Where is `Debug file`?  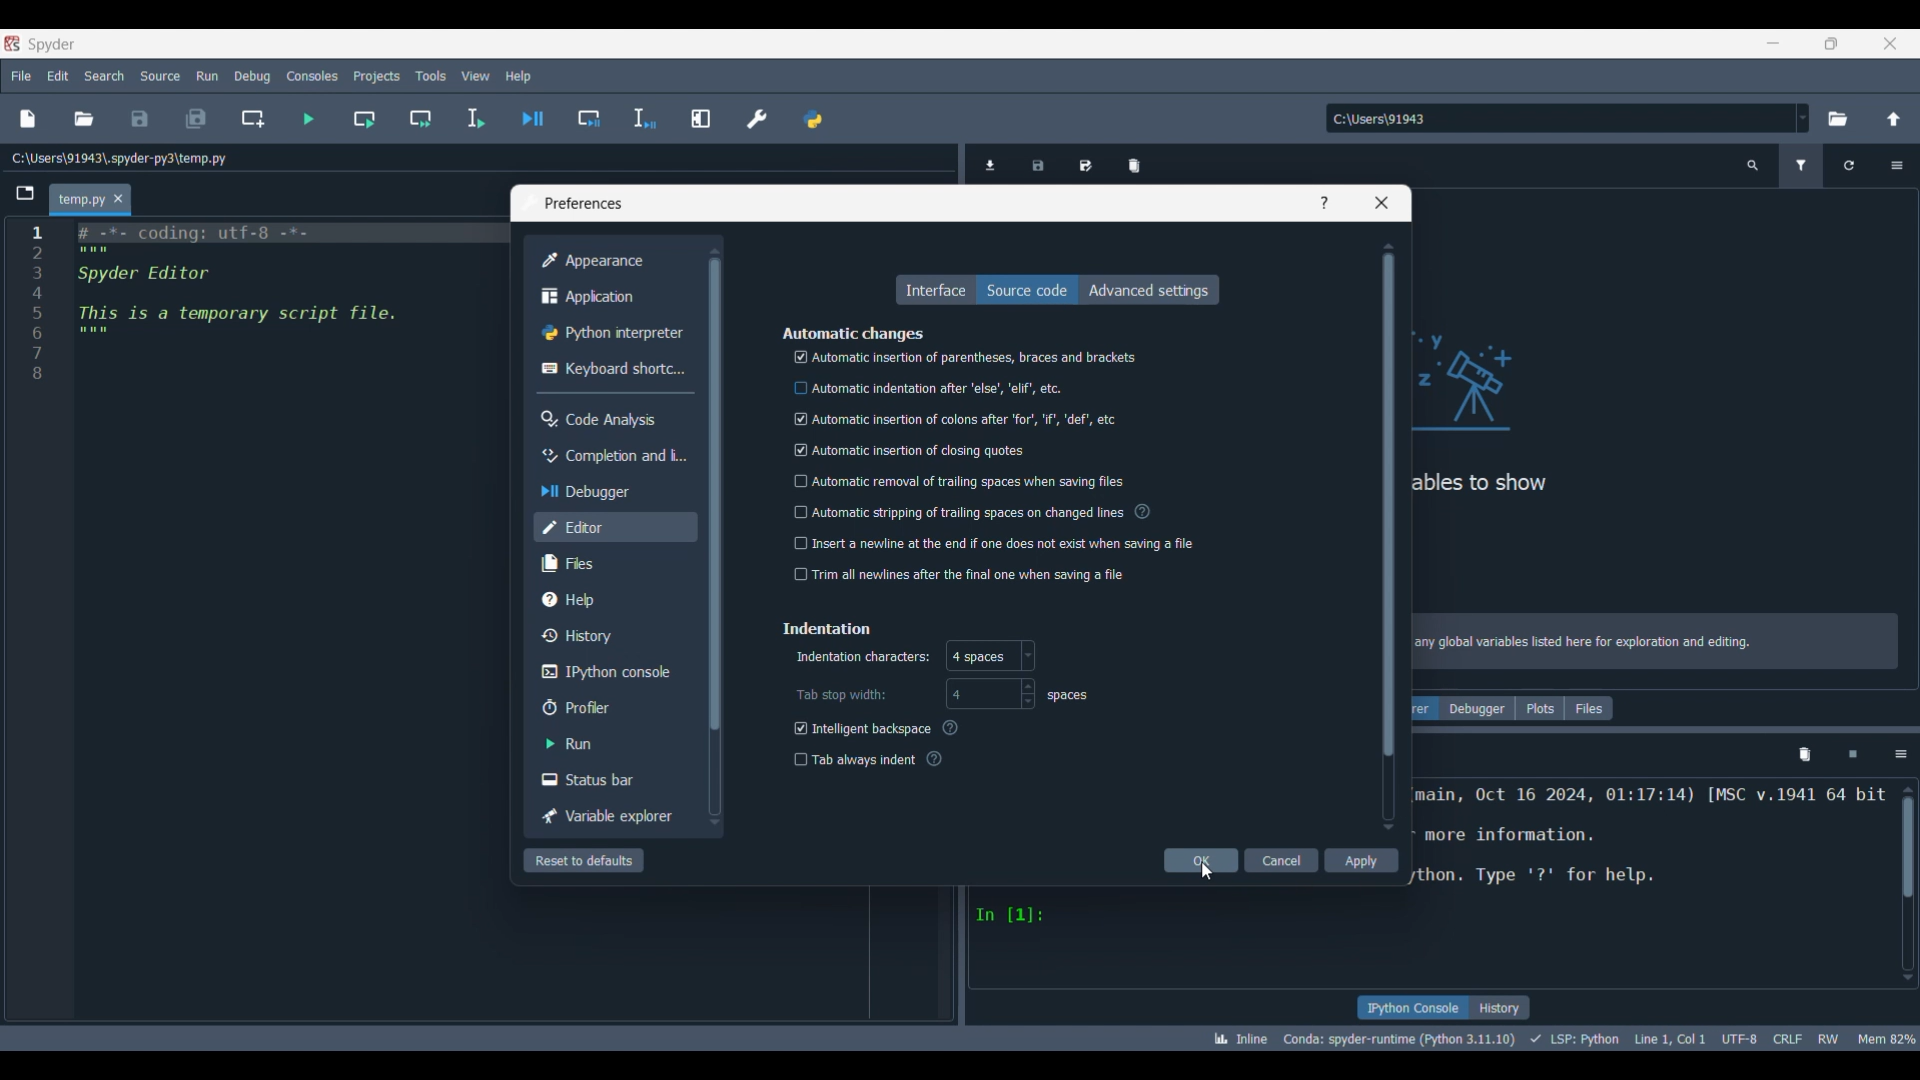
Debug file is located at coordinates (533, 118).